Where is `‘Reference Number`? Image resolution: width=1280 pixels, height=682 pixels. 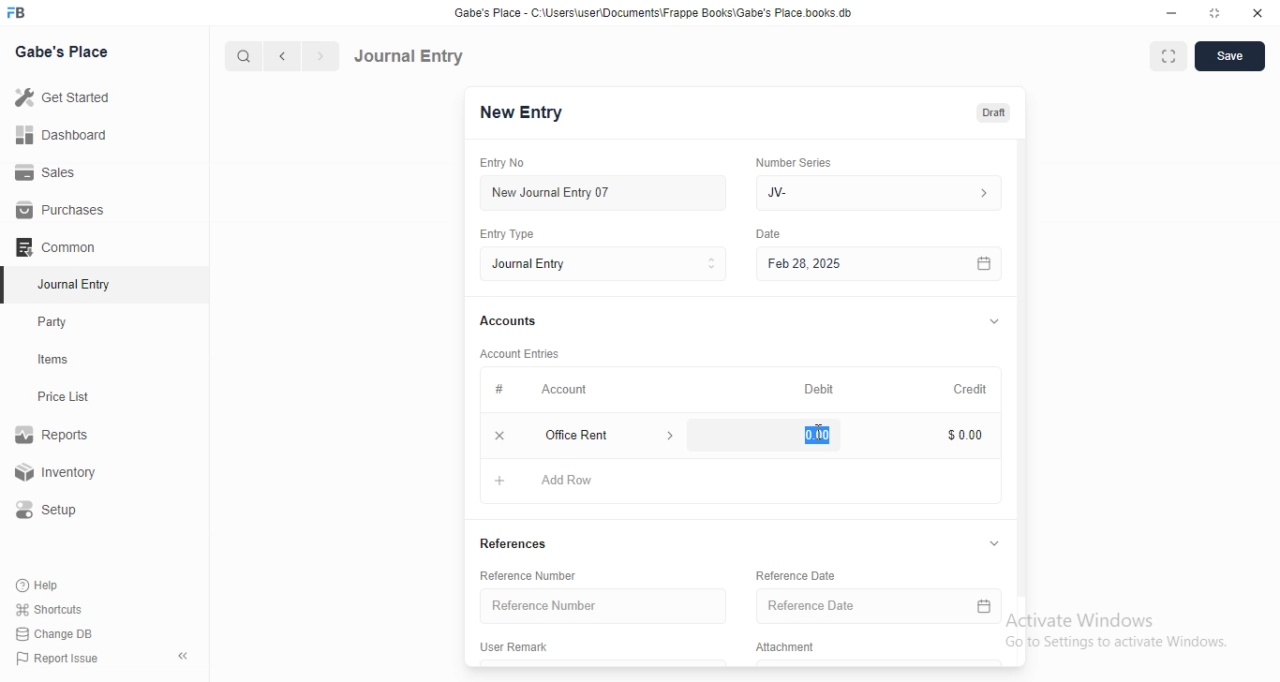 ‘Reference Number is located at coordinates (529, 575).